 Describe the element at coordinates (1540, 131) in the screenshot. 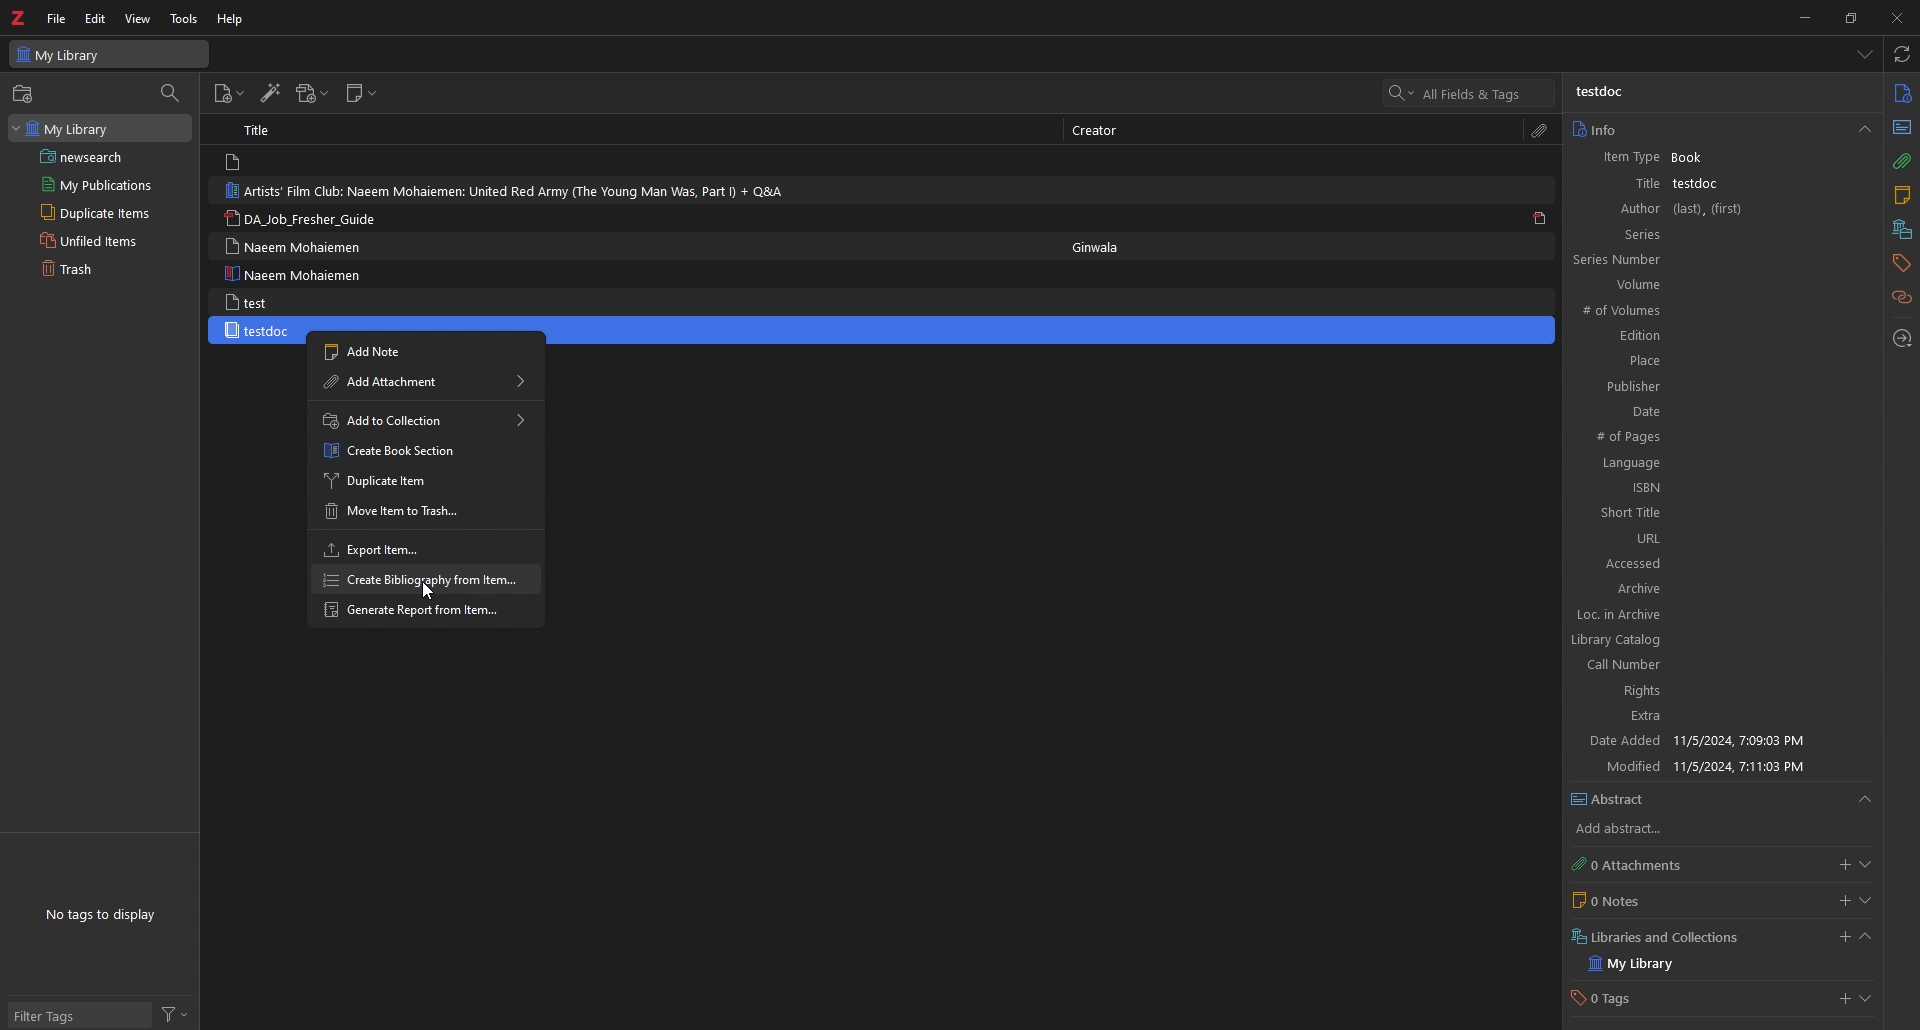

I see `attachment` at that location.